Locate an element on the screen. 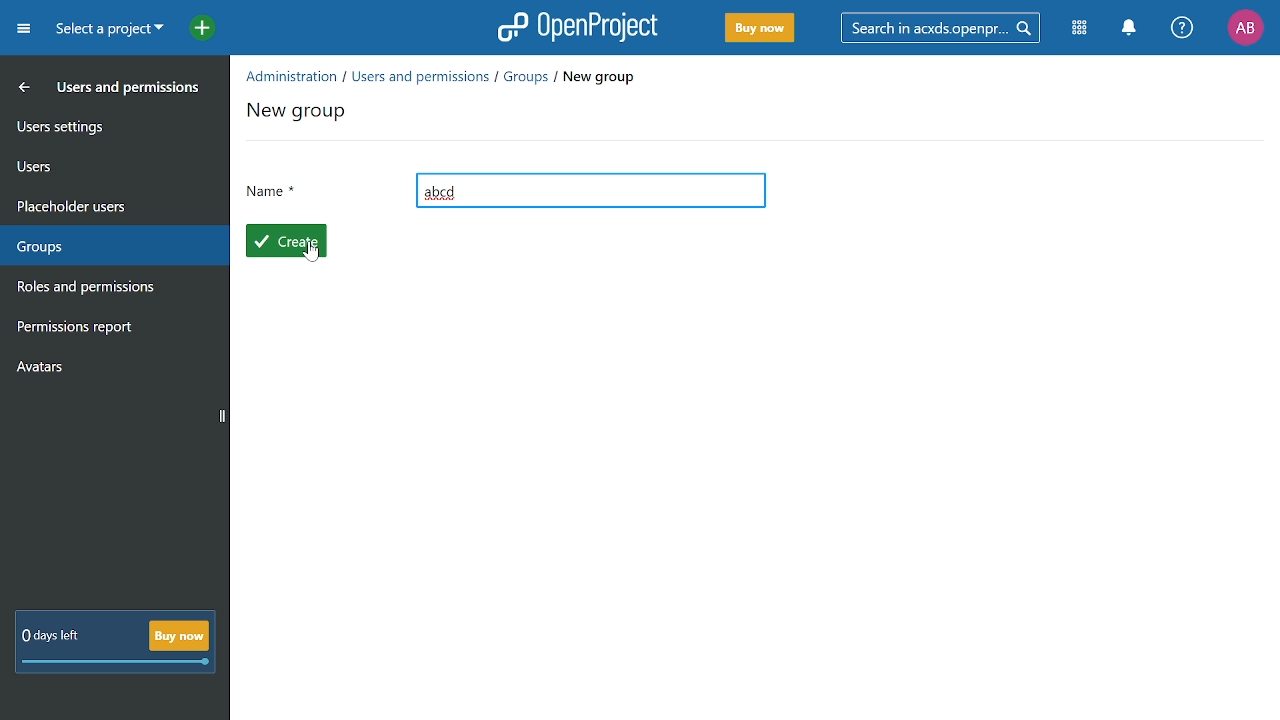 The image size is (1280, 720). permission report is located at coordinates (107, 329).